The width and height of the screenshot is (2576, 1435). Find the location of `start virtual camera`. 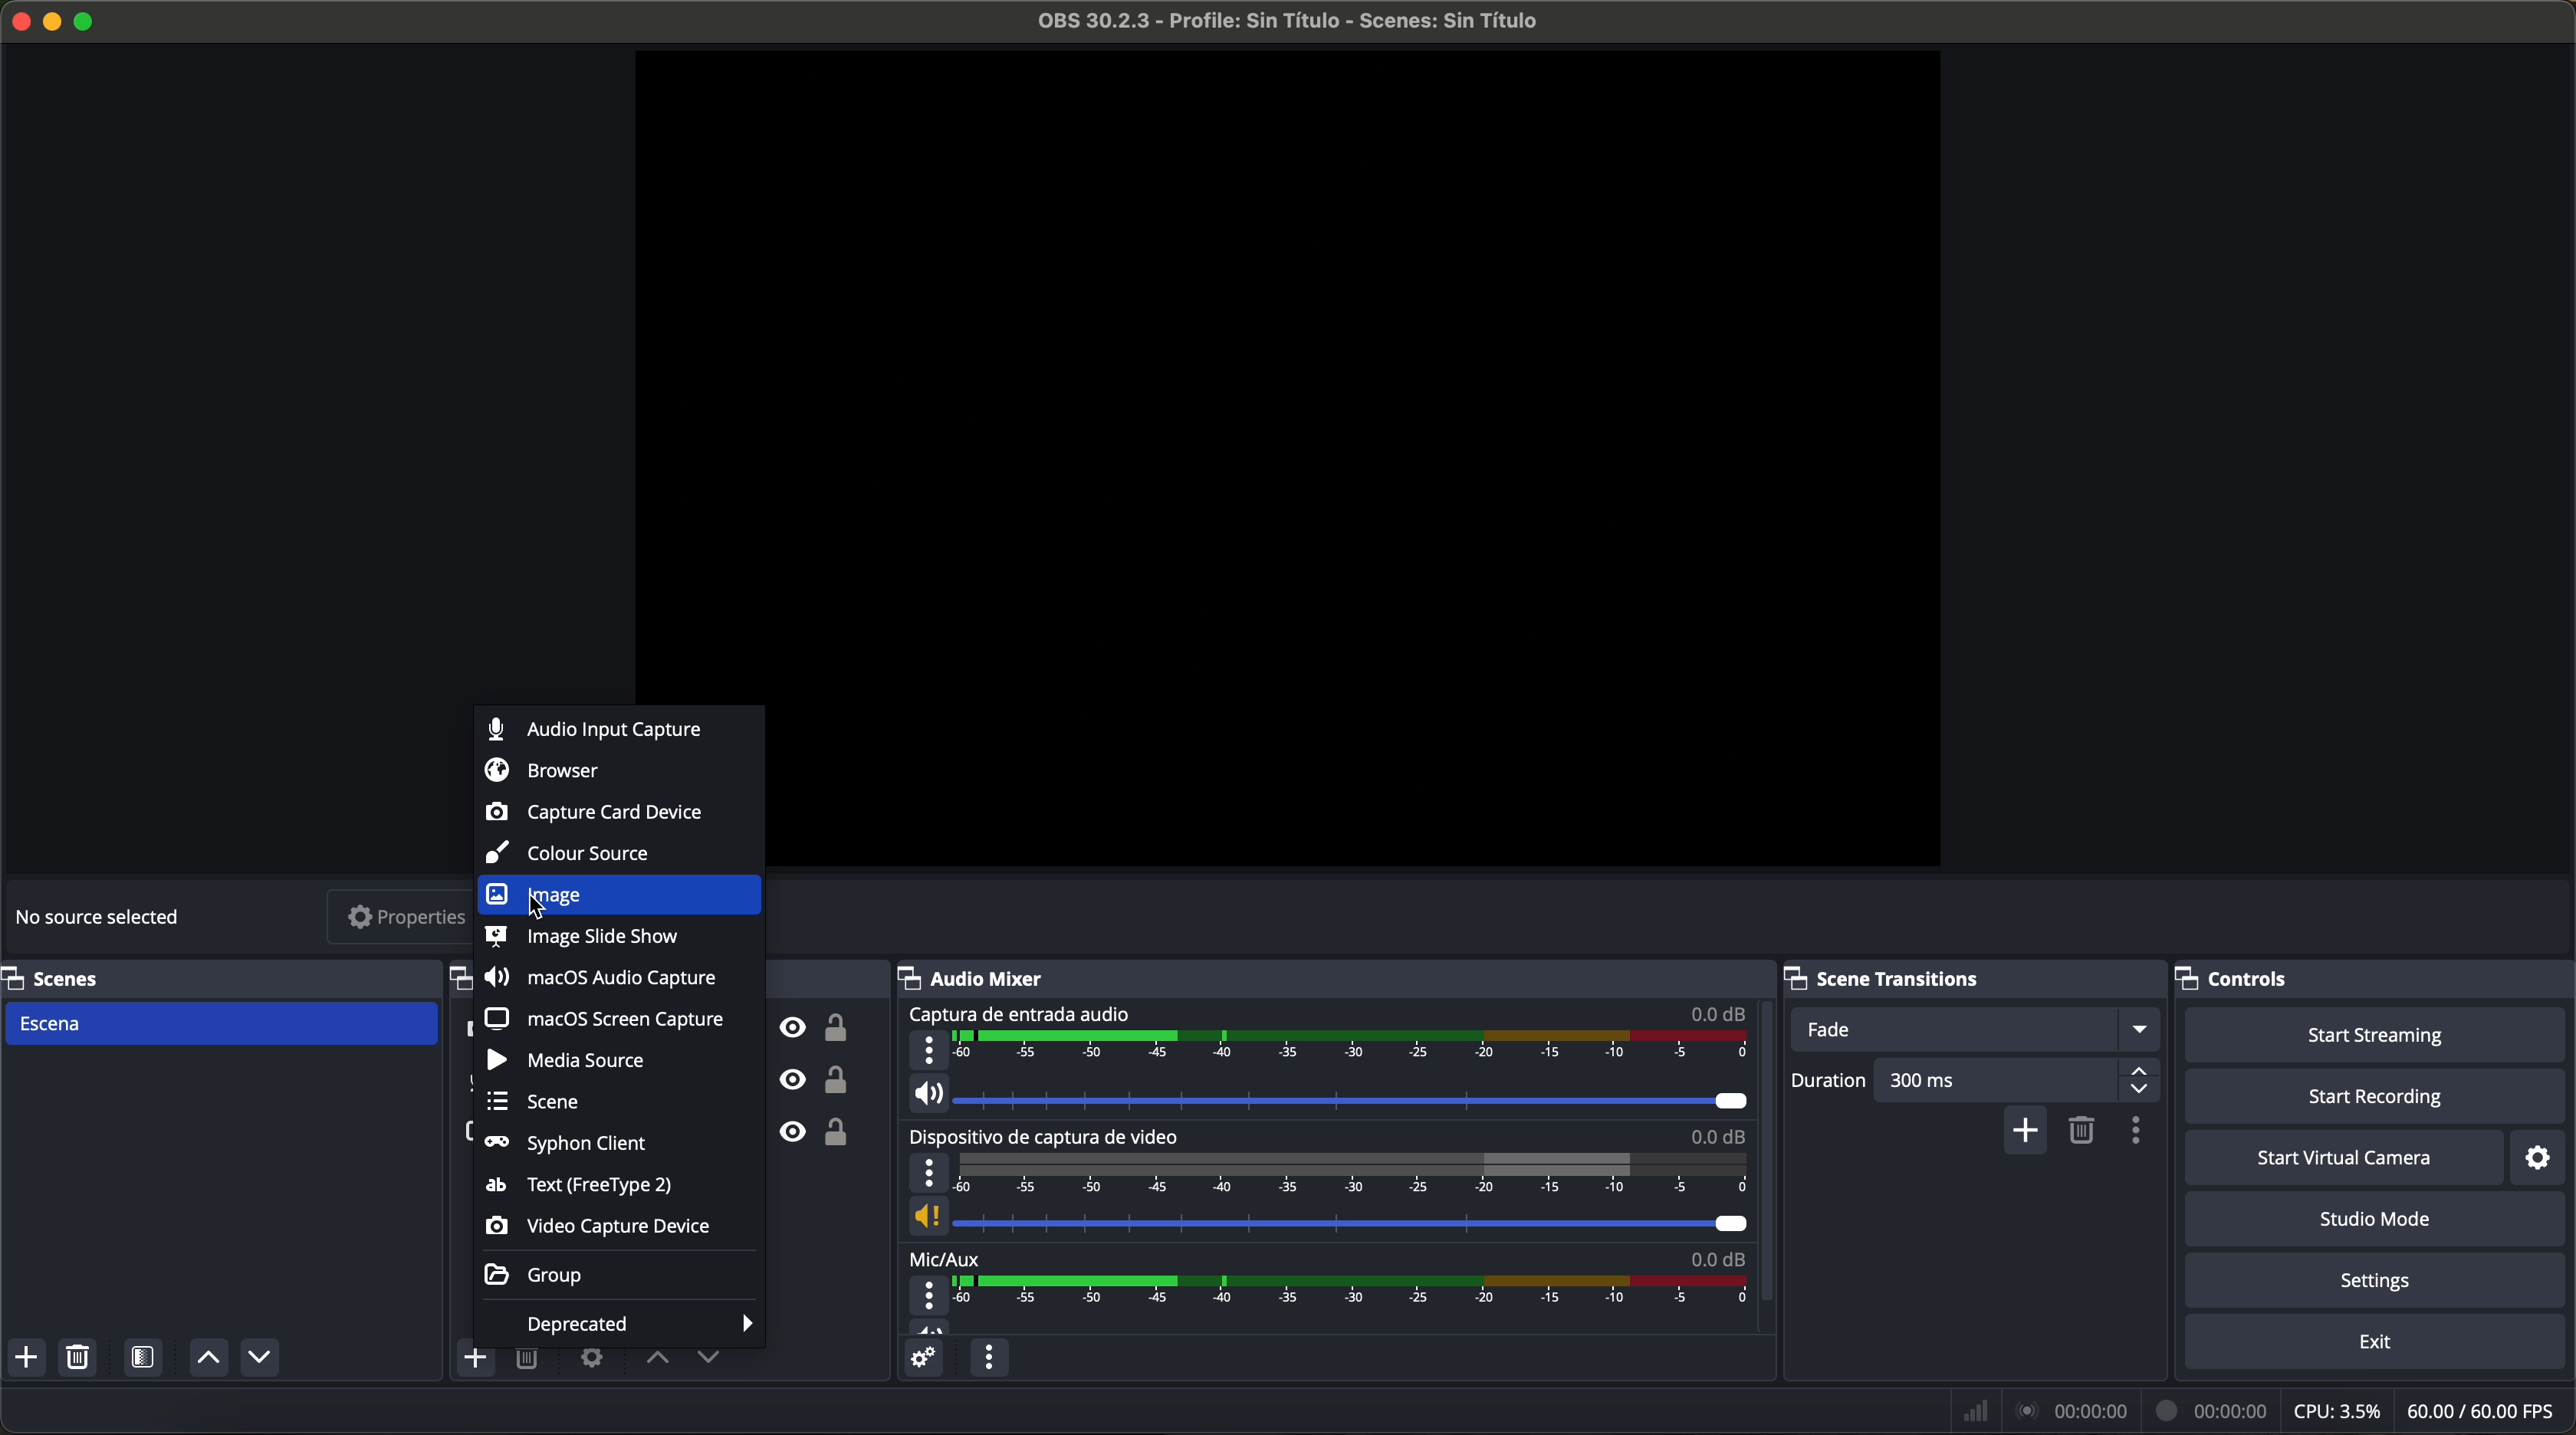

start virtual camera is located at coordinates (2344, 1157).